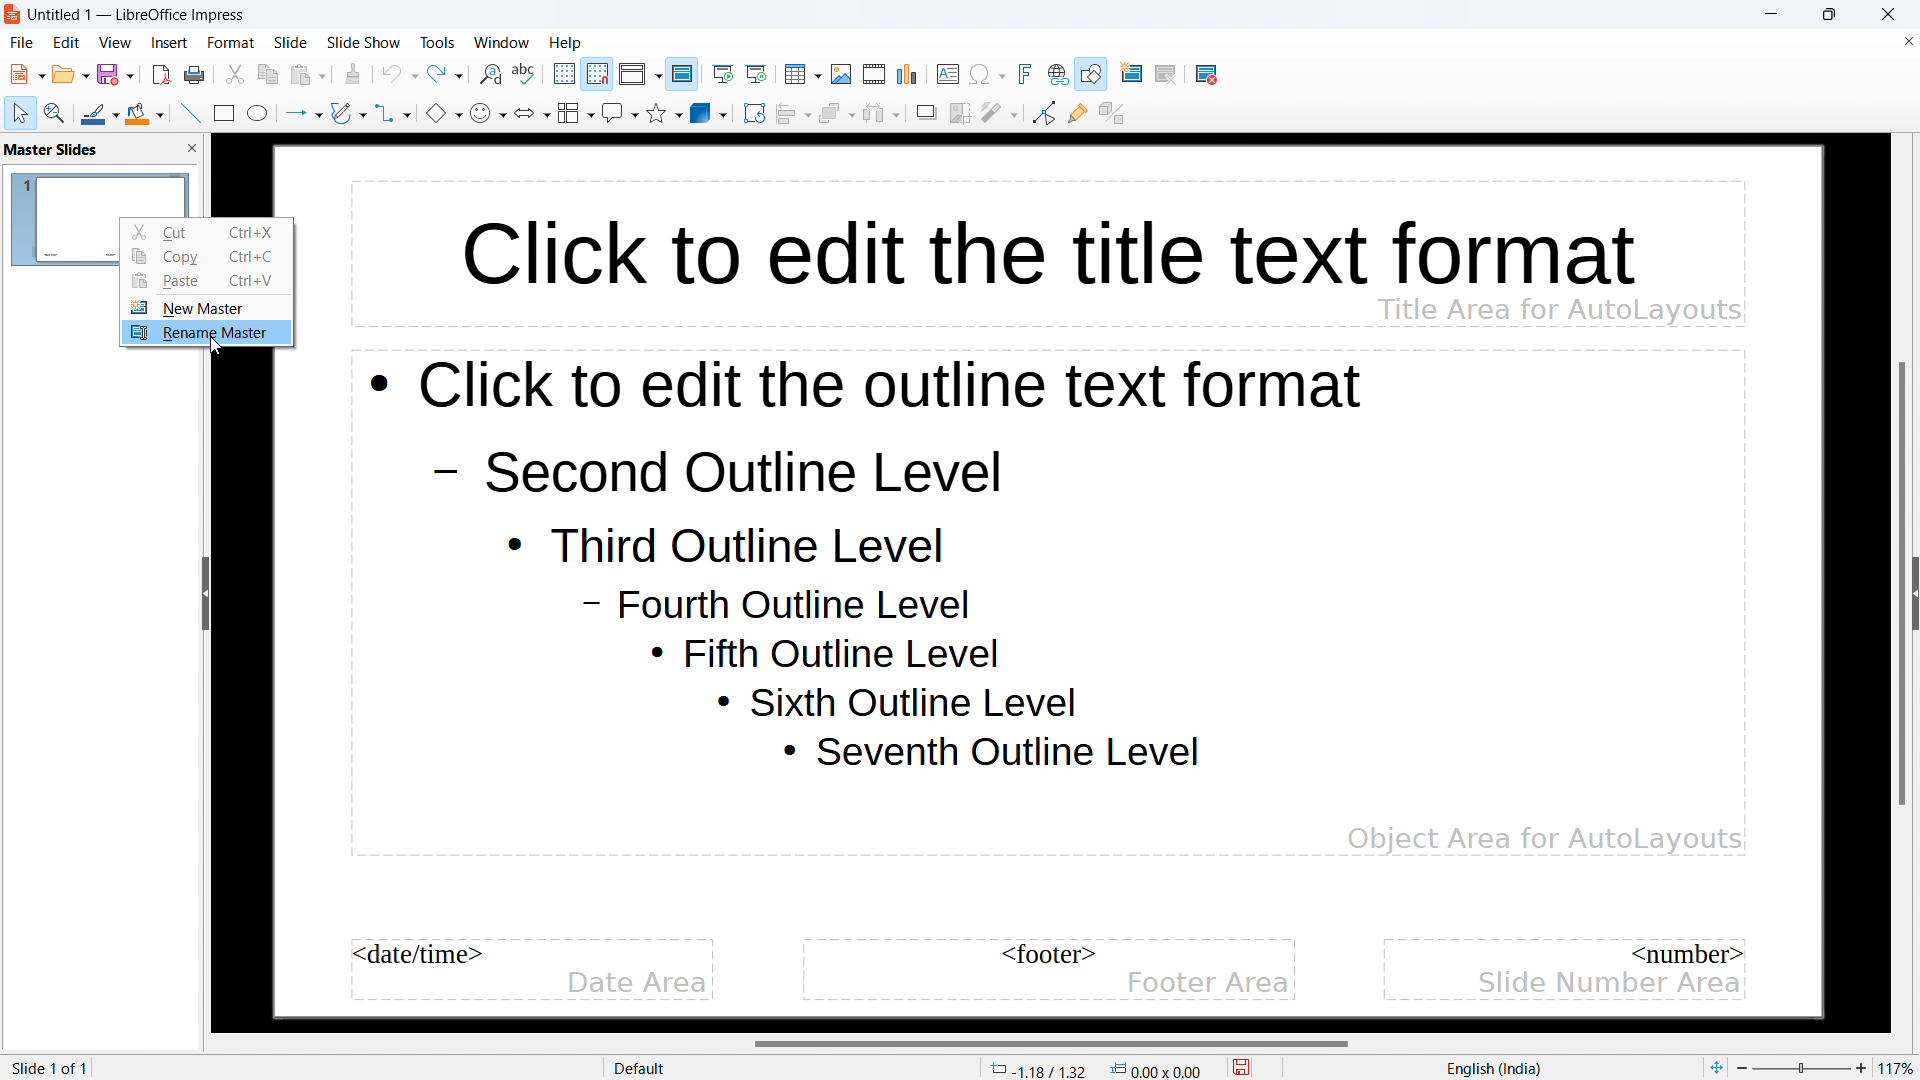 Image resolution: width=1920 pixels, height=1080 pixels. I want to click on master slides, so click(52, 150).